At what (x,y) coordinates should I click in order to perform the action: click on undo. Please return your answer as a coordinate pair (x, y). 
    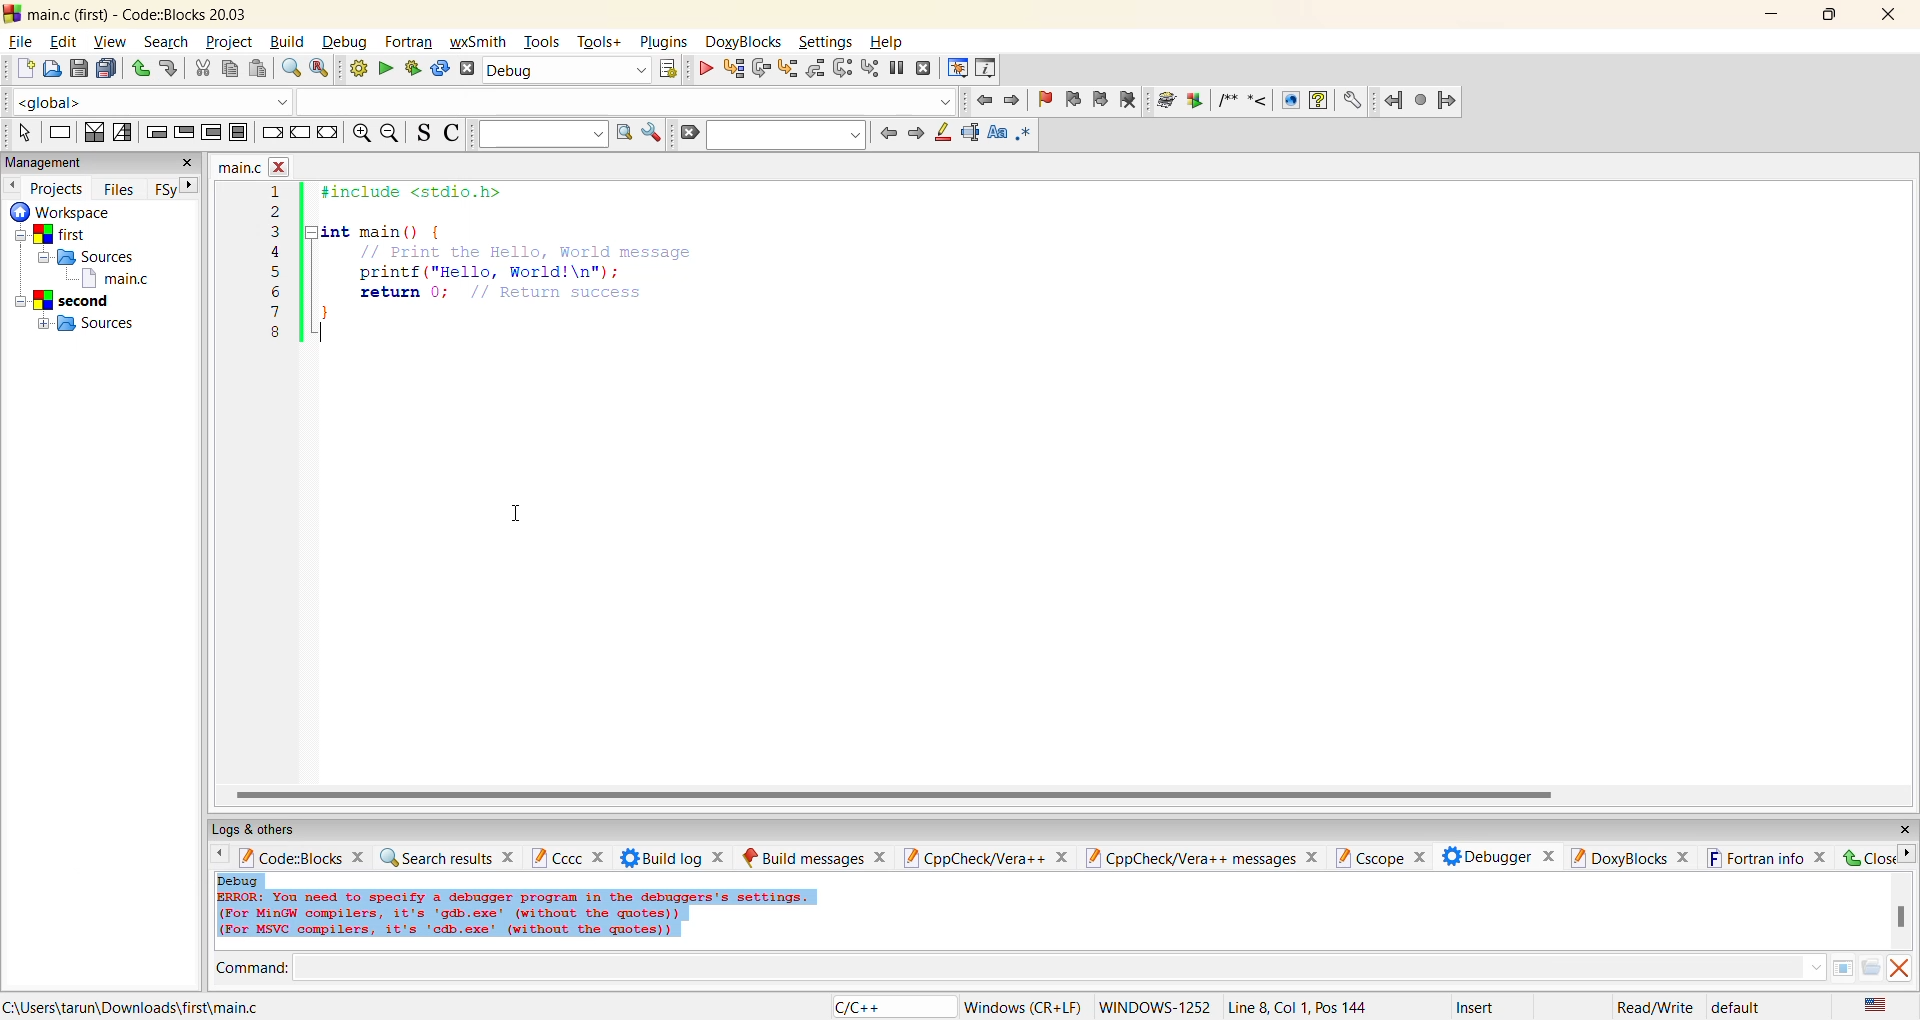
    Looking at the image, I should click on (140, 69).